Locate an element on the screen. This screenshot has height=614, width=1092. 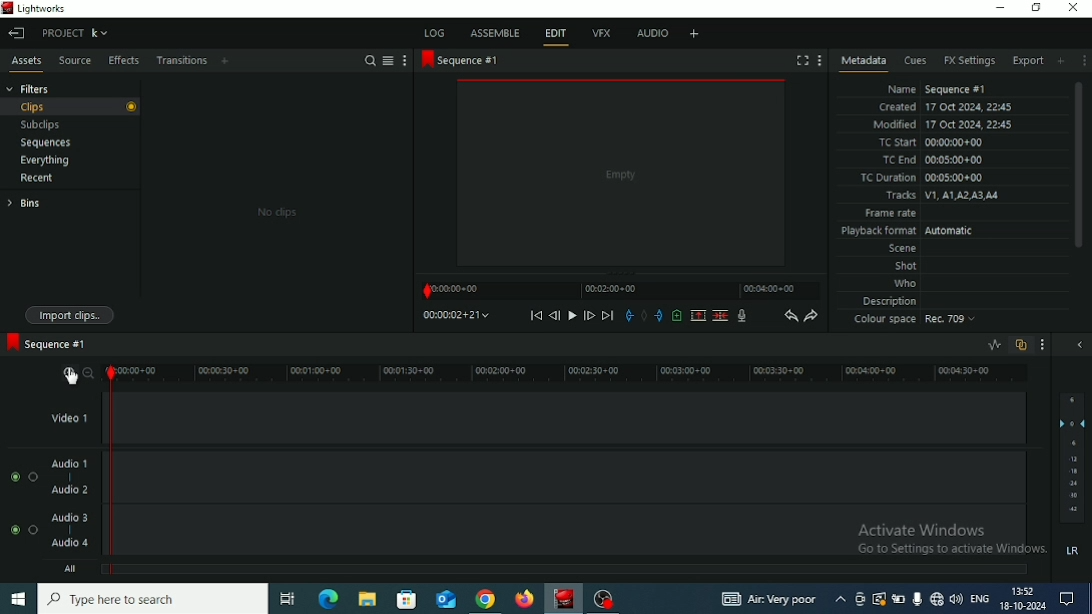
Filters is located at coordinates (28, 88).